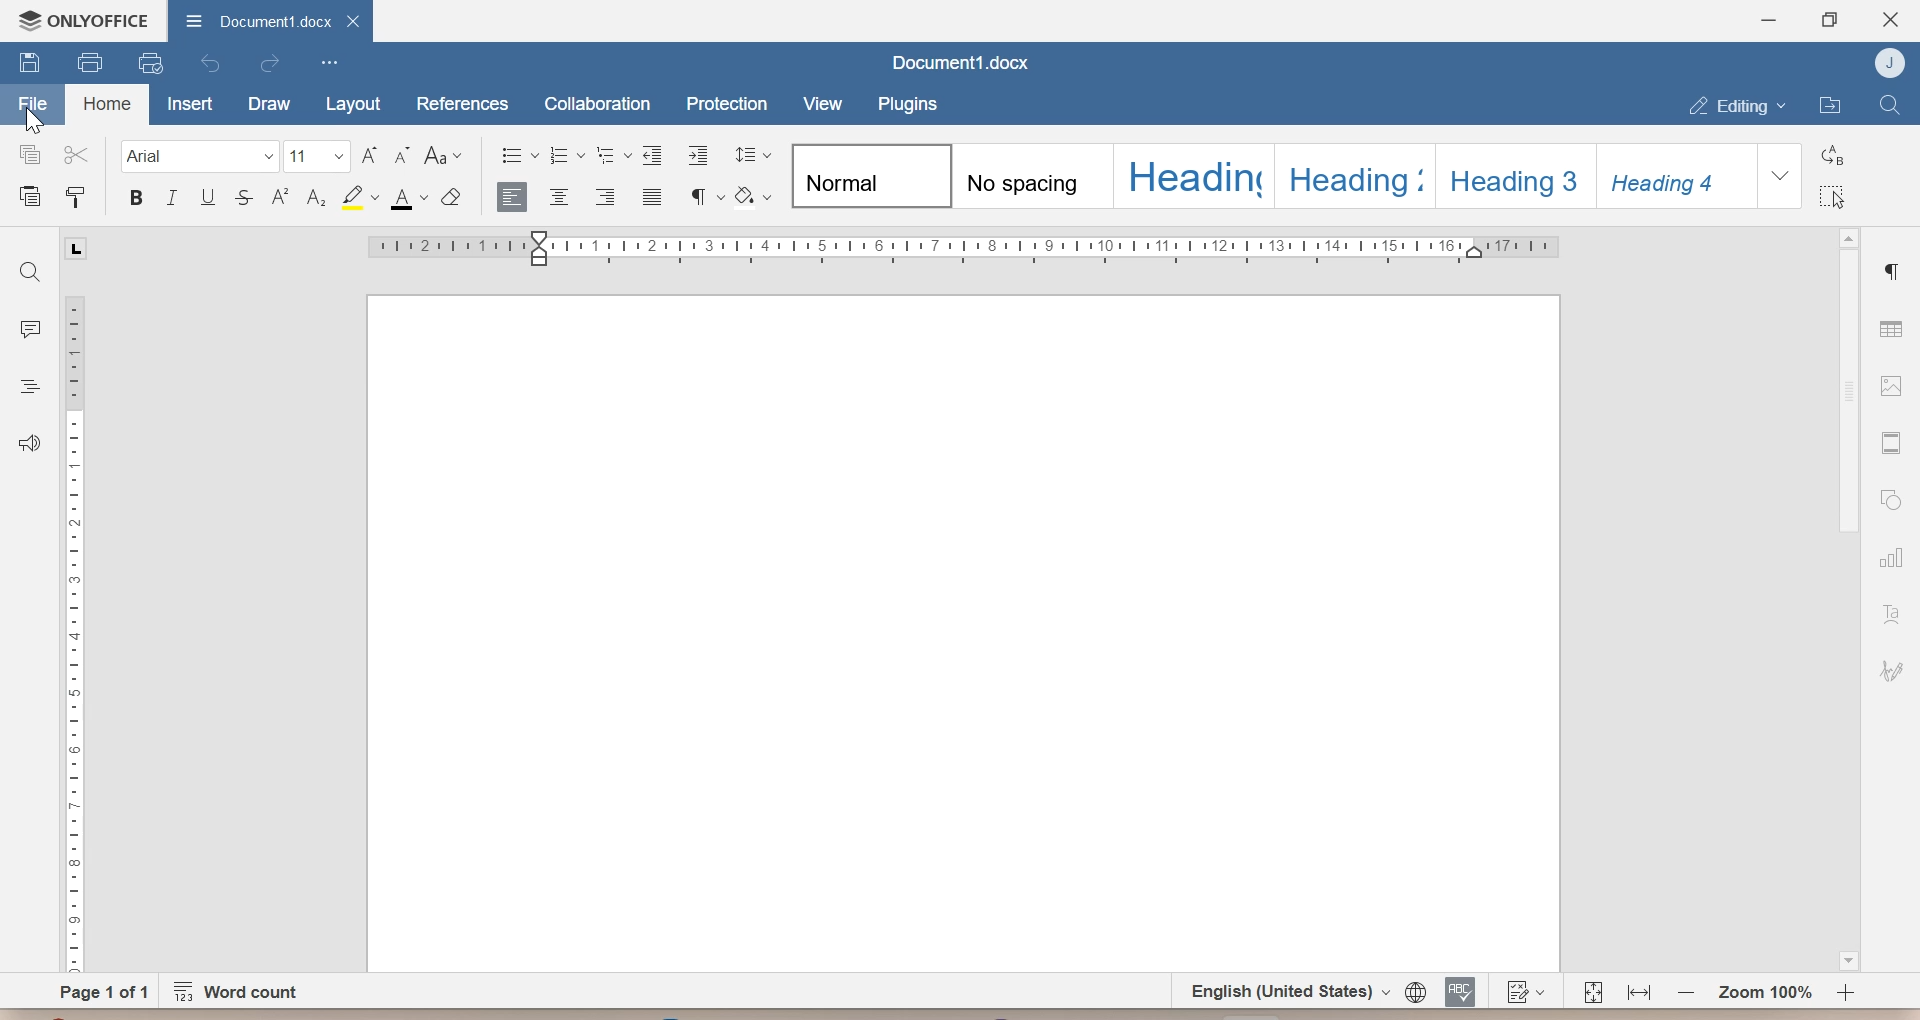  Describe the element at coordinates (27, 386) in the screenshot. I see `Headings` at that location.